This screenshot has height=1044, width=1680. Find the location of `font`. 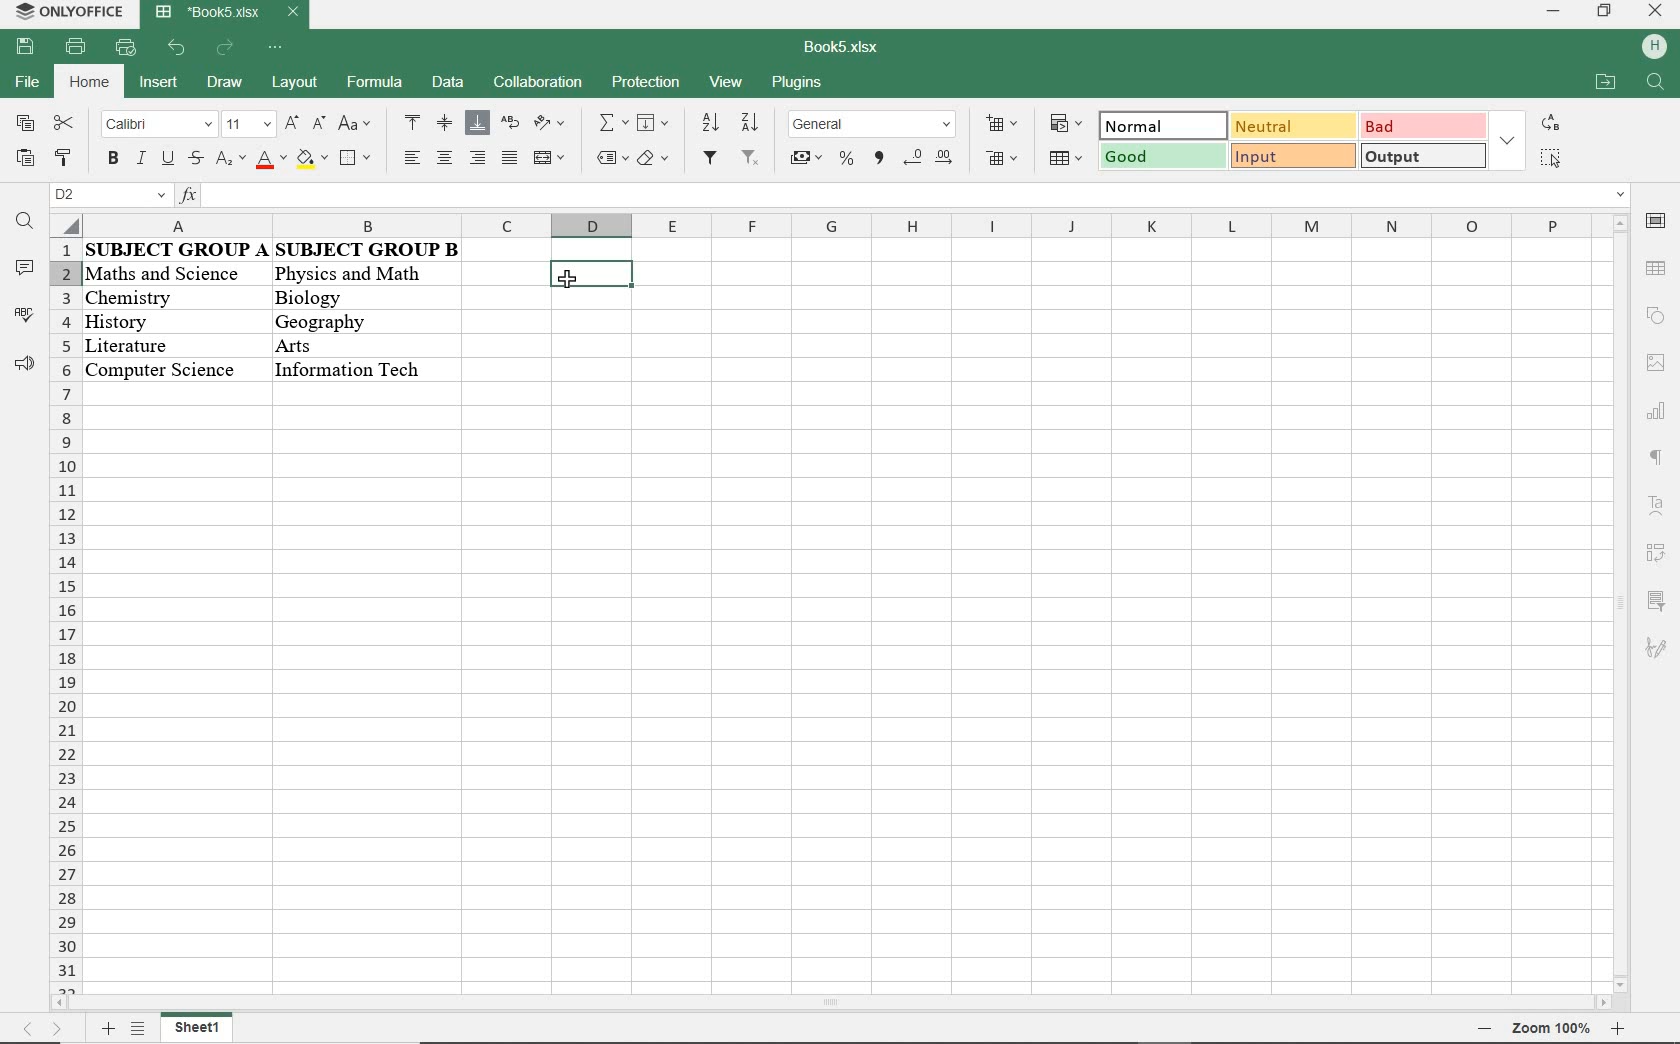

font is located at coordinates (158, 126).